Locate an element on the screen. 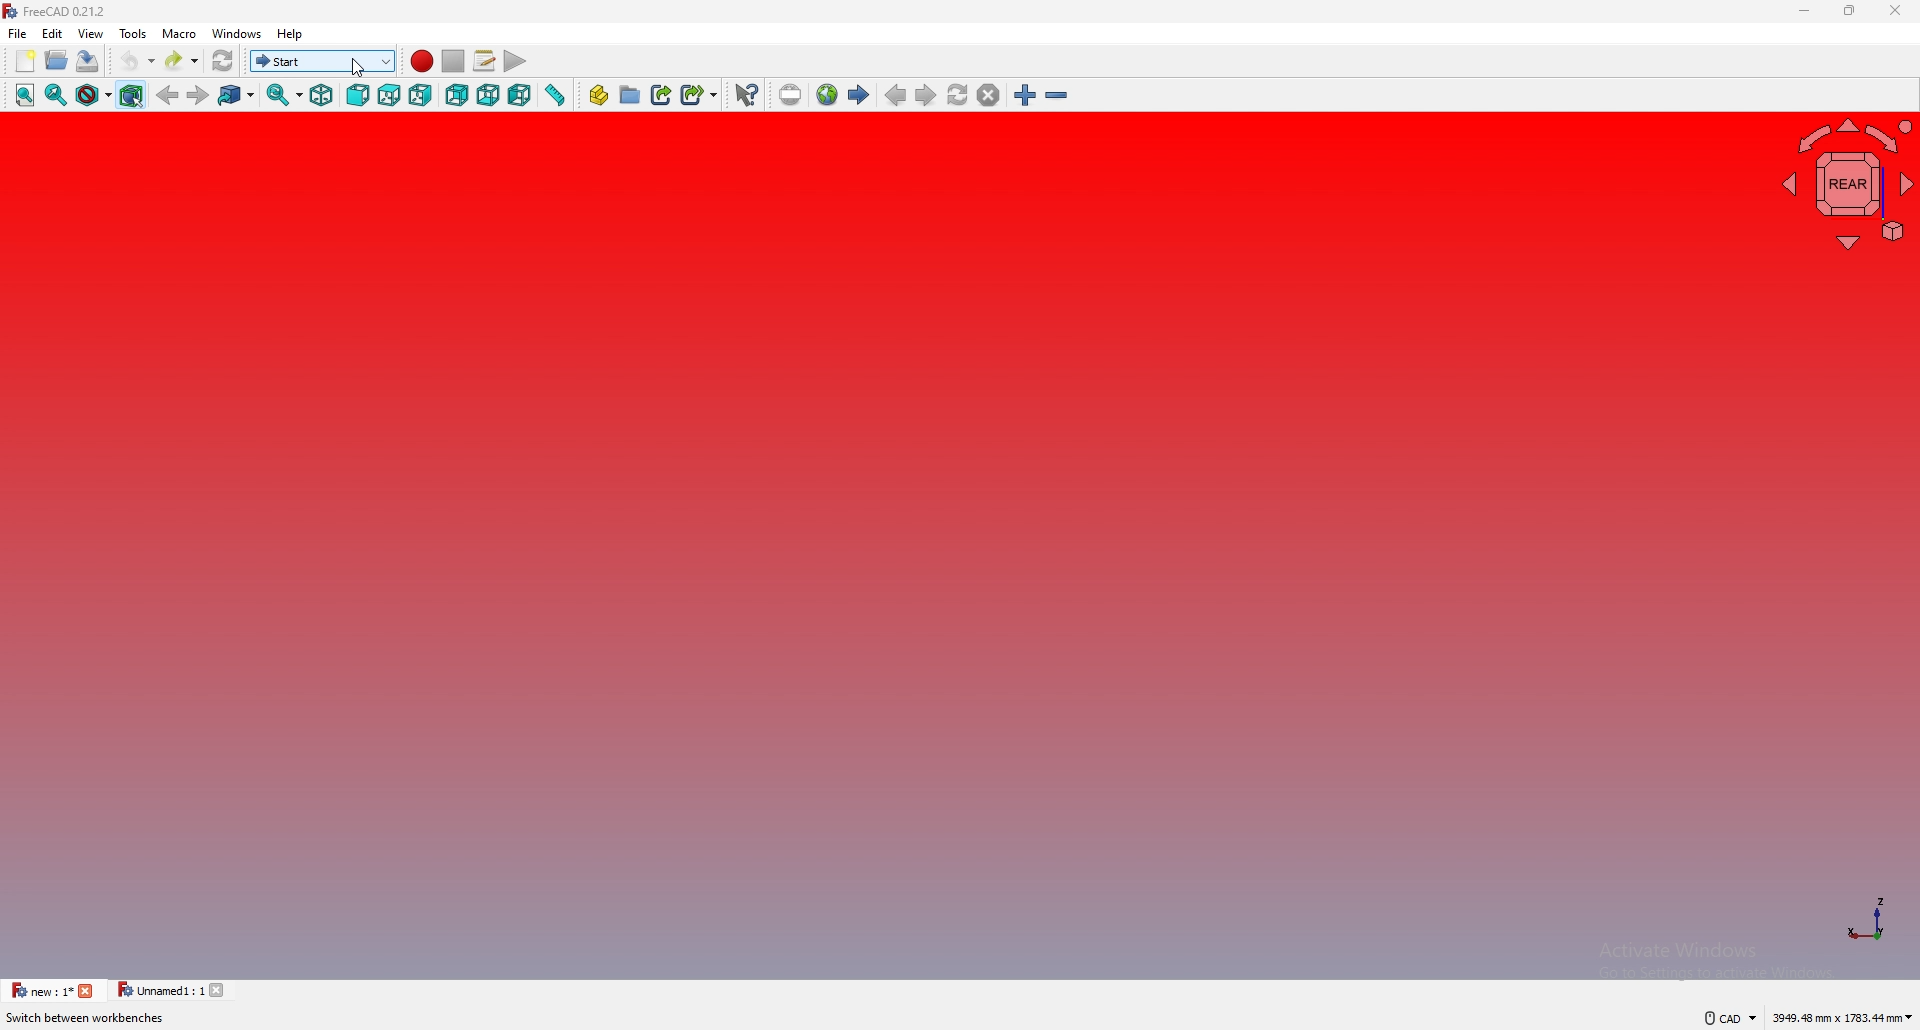  close is located at coordinates (1896, 10).